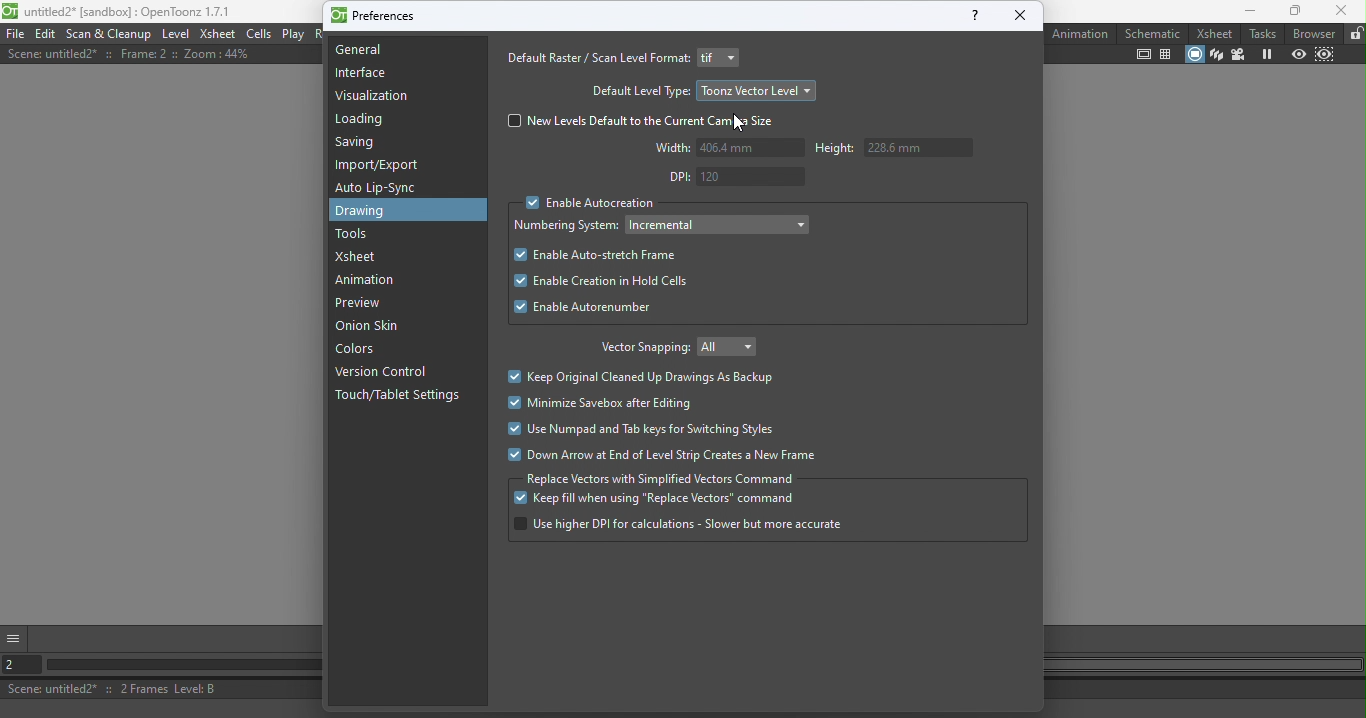 The image size is (1366, 718). What do you see at coordinates (1292, 12) in the screenshot?
I see `Maximize` at bounding box center [1292, 12].